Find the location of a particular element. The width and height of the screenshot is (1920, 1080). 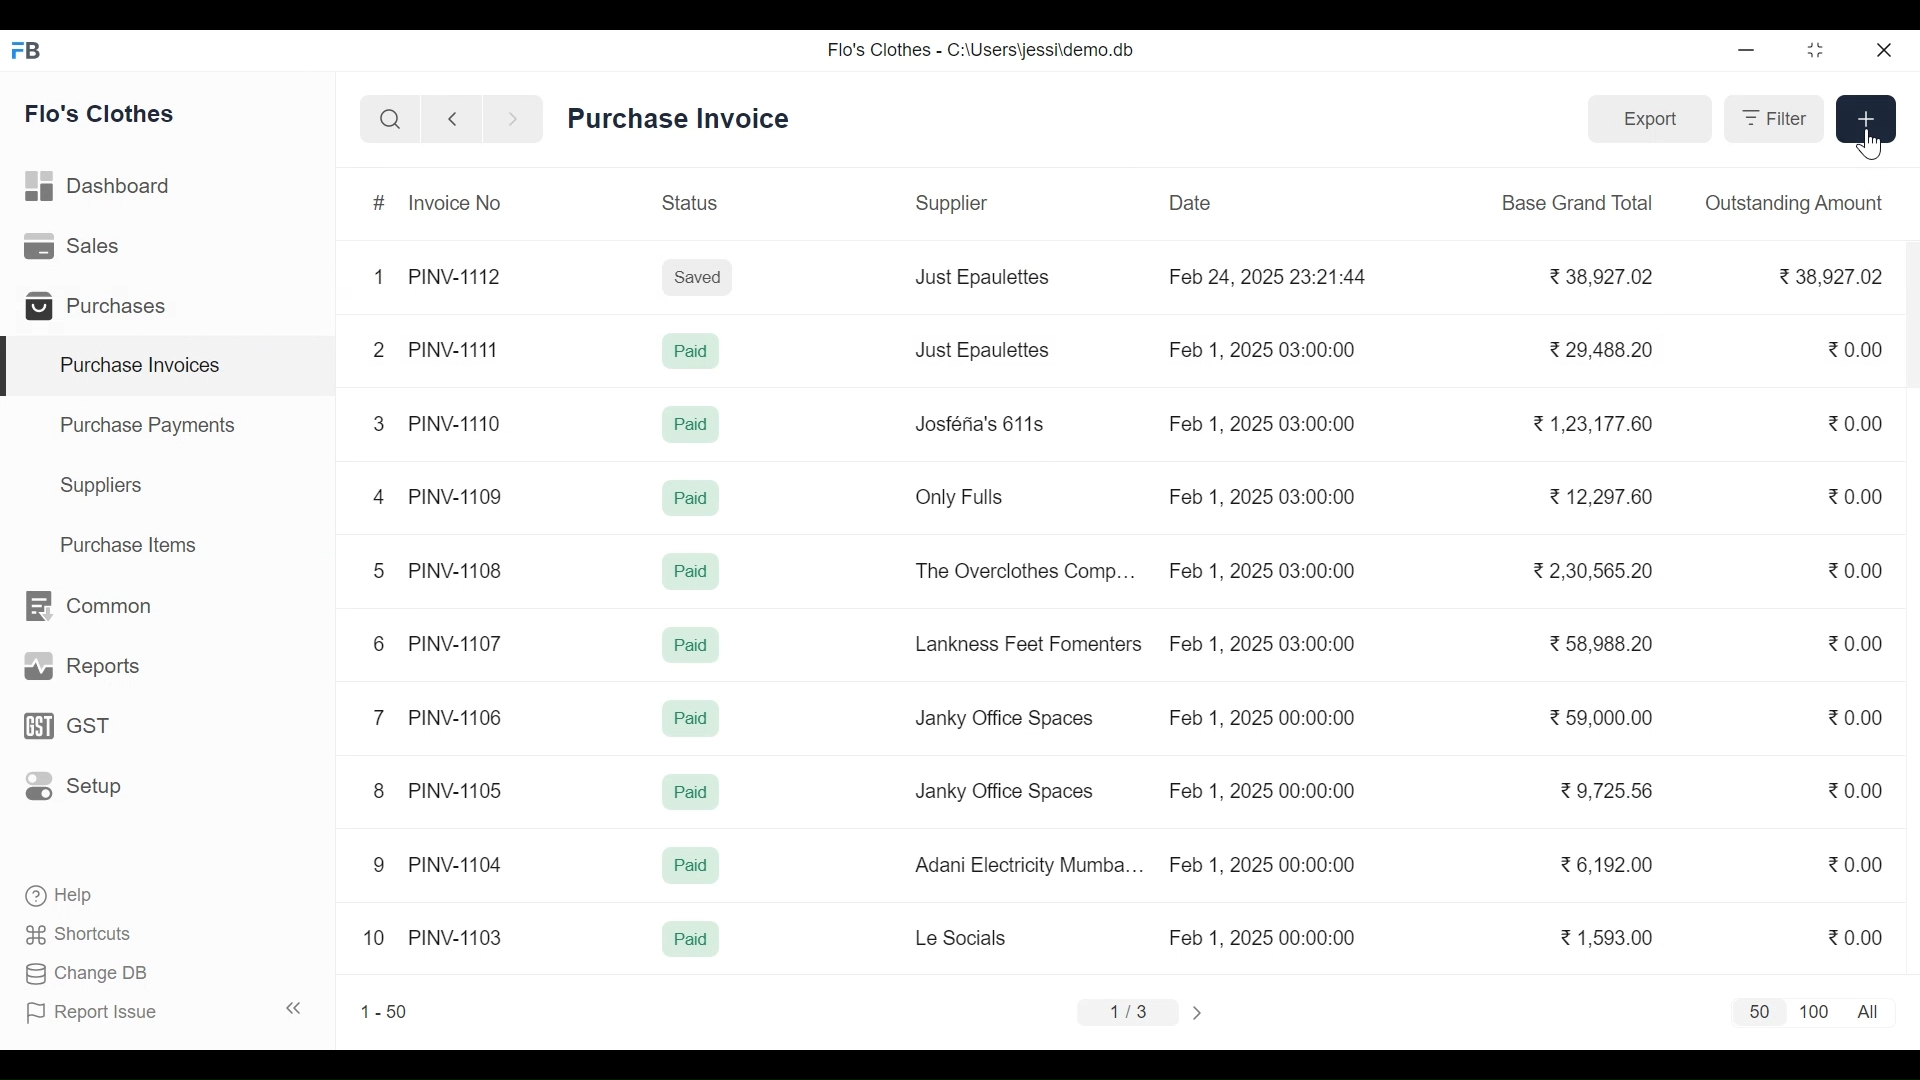

59,000.00 is located at coordinates (1602, 717).